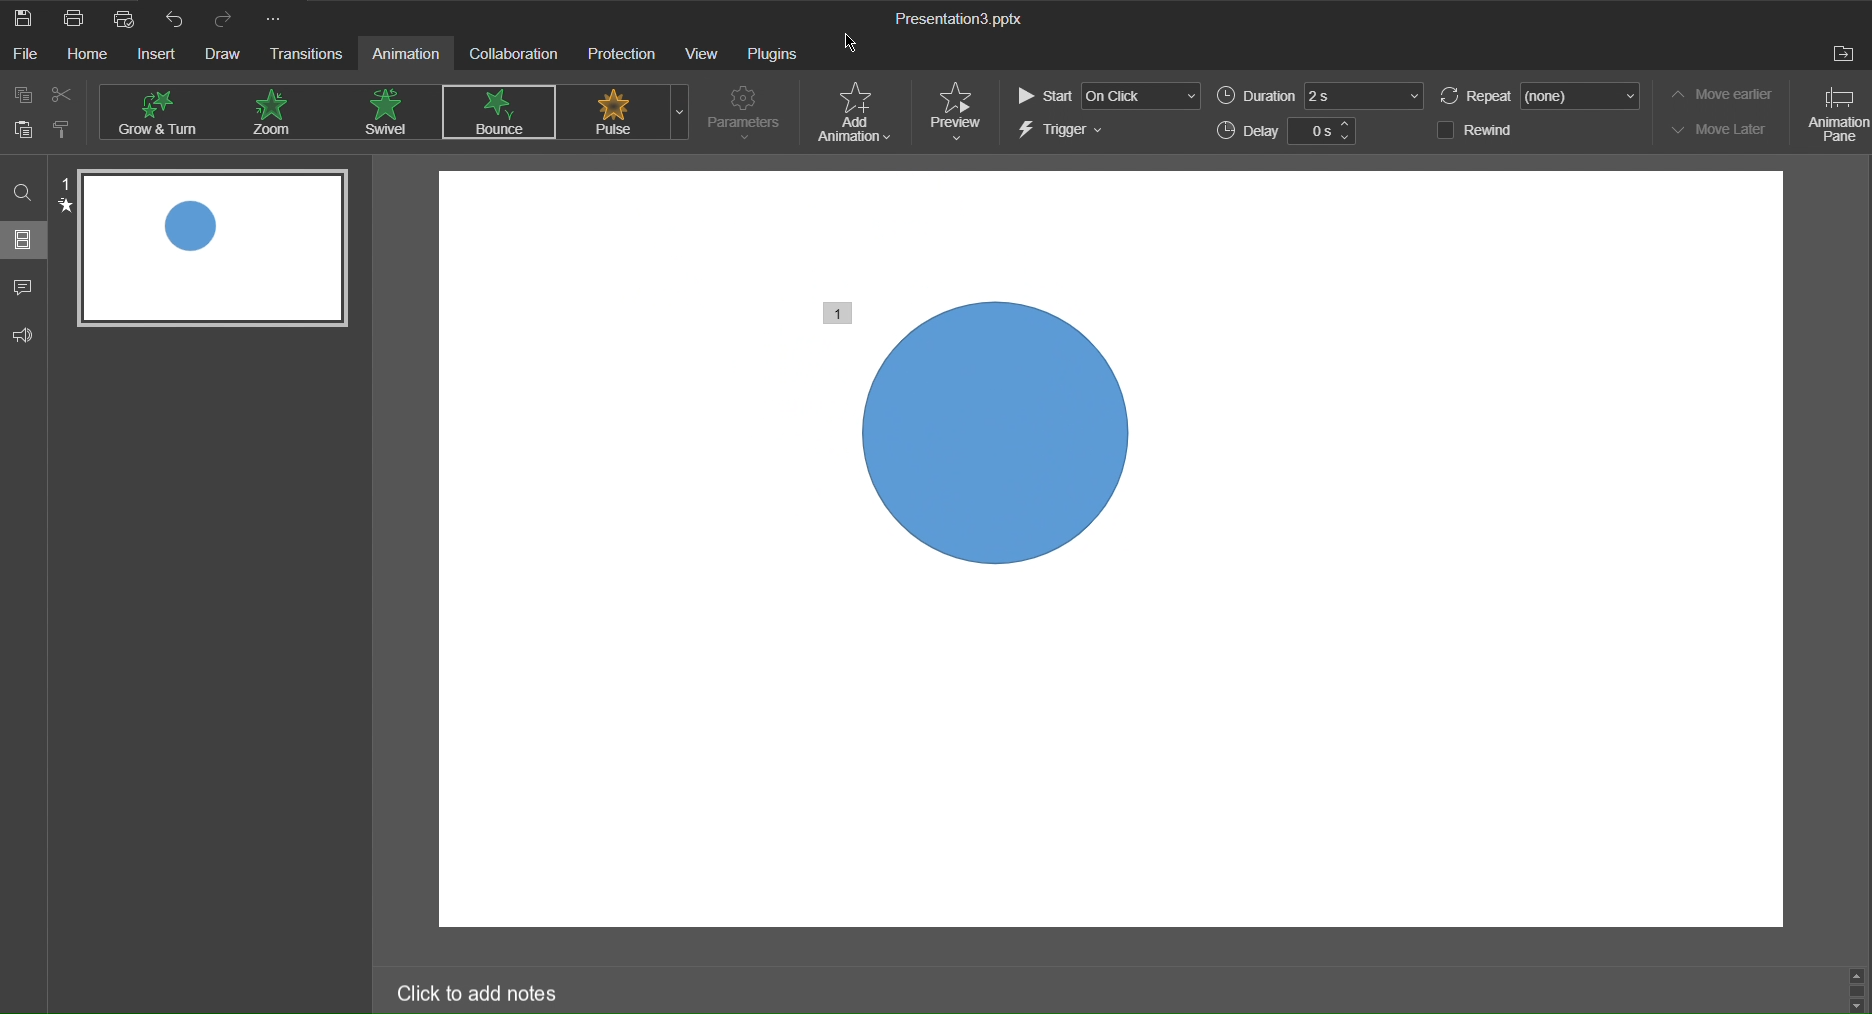 The height and width of the screenshot is (1014, 1872). I want to click on Add Animation, so click(858, 114).